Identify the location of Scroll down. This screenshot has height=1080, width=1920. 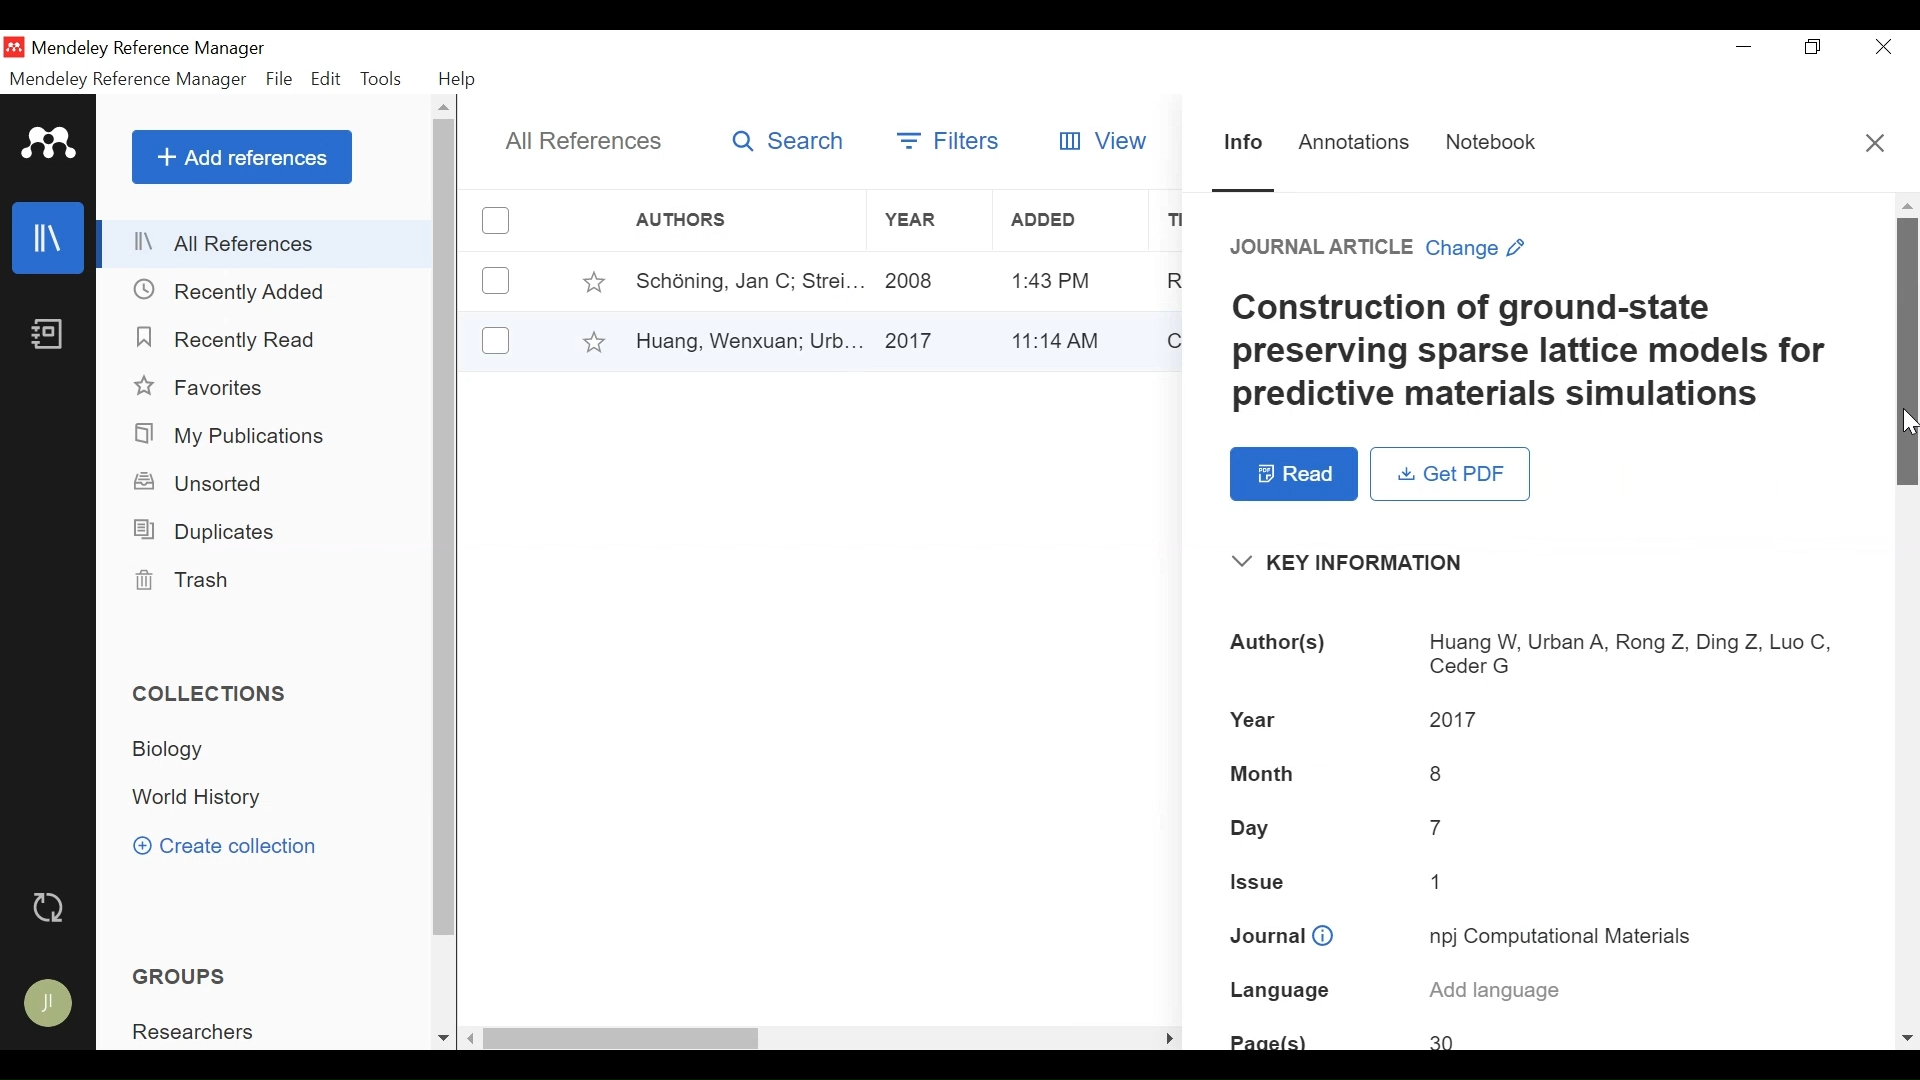
(1908, 1040).